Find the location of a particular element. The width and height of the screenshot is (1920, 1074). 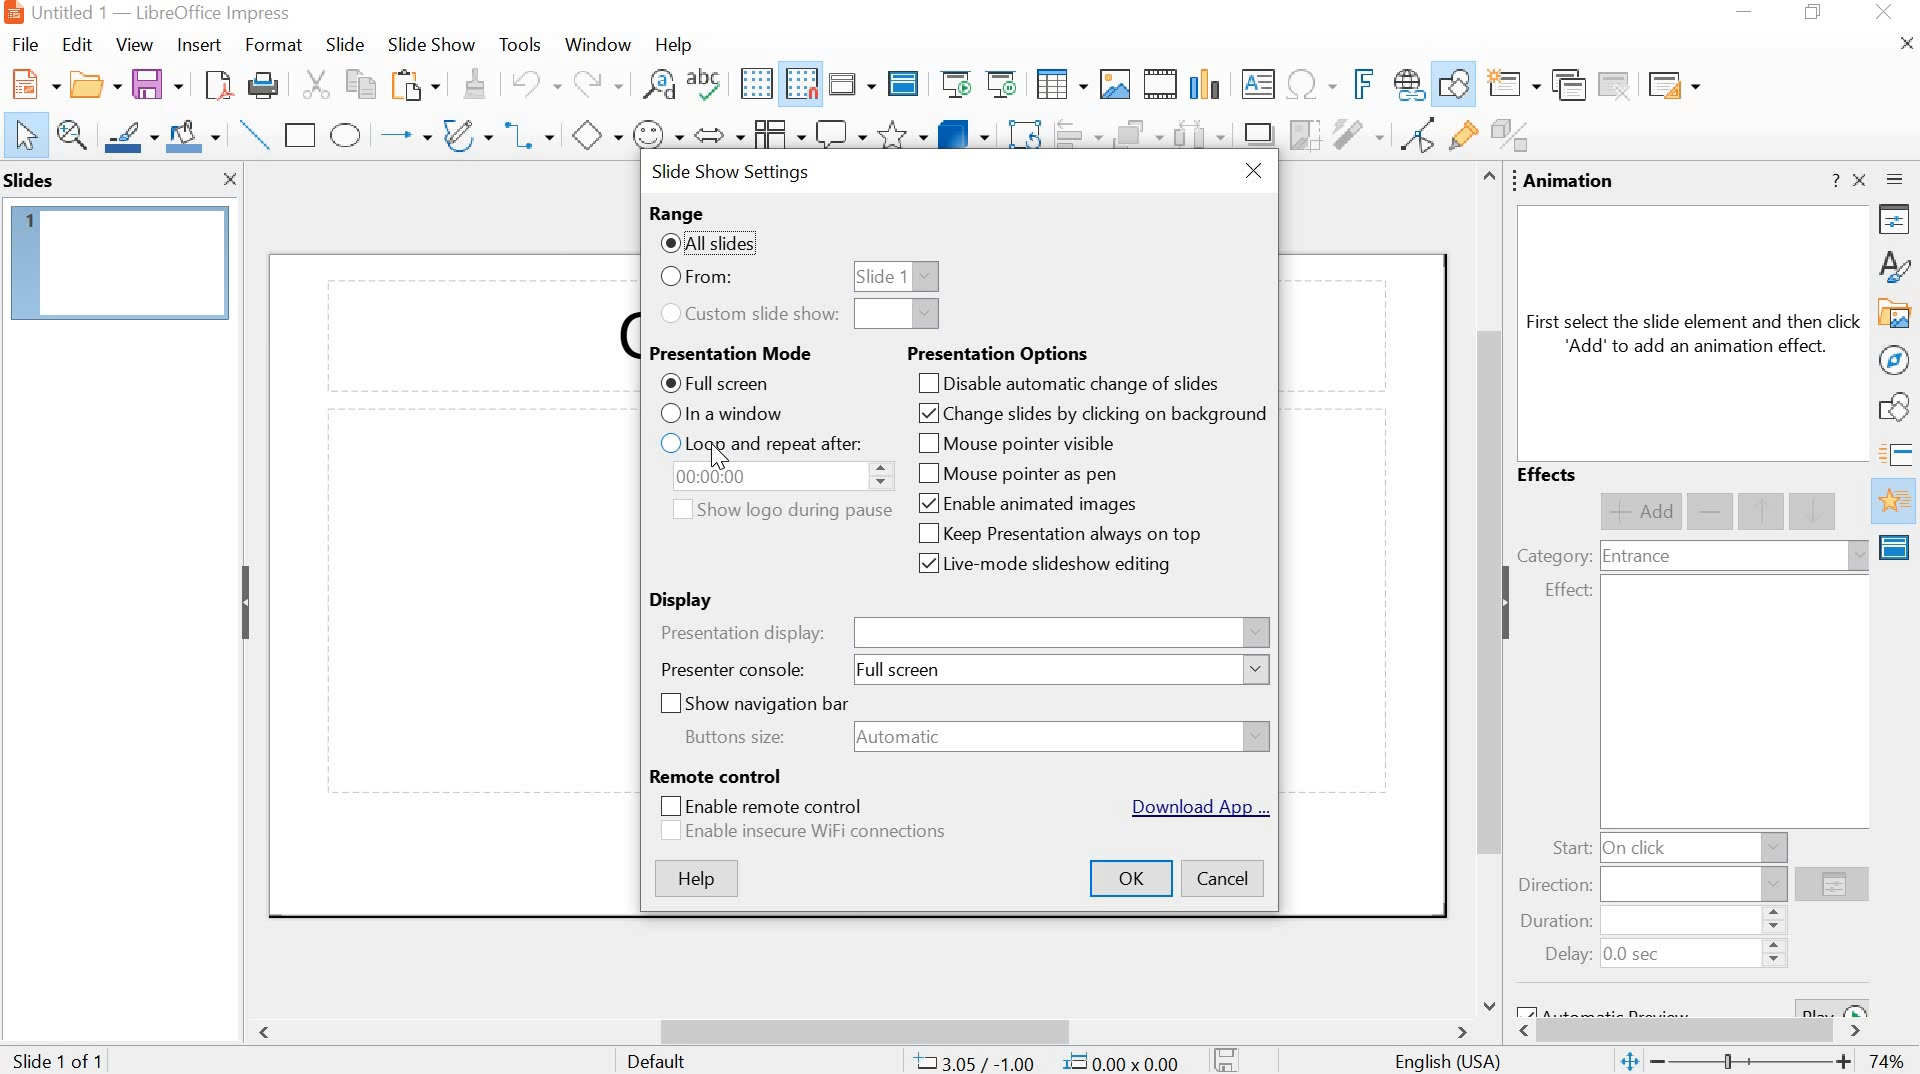

spelling is located at coordinates (709, 87).